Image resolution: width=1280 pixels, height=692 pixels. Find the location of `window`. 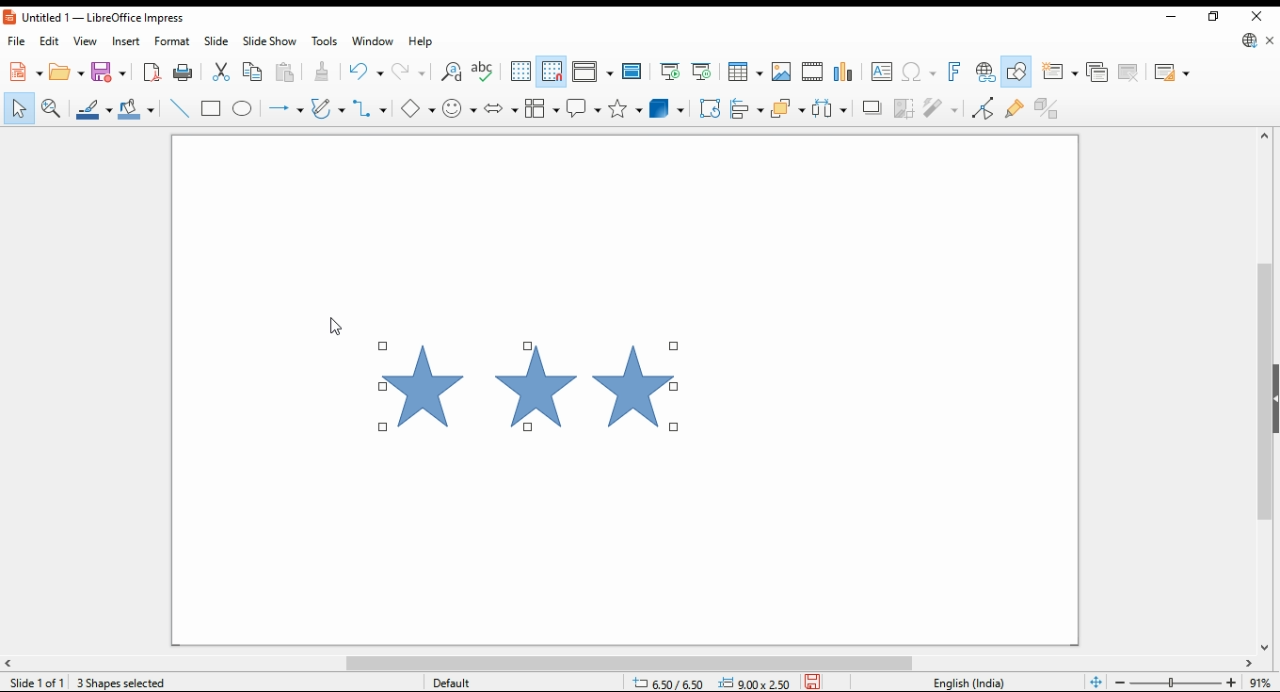

window is located at coordinates (373, 43).